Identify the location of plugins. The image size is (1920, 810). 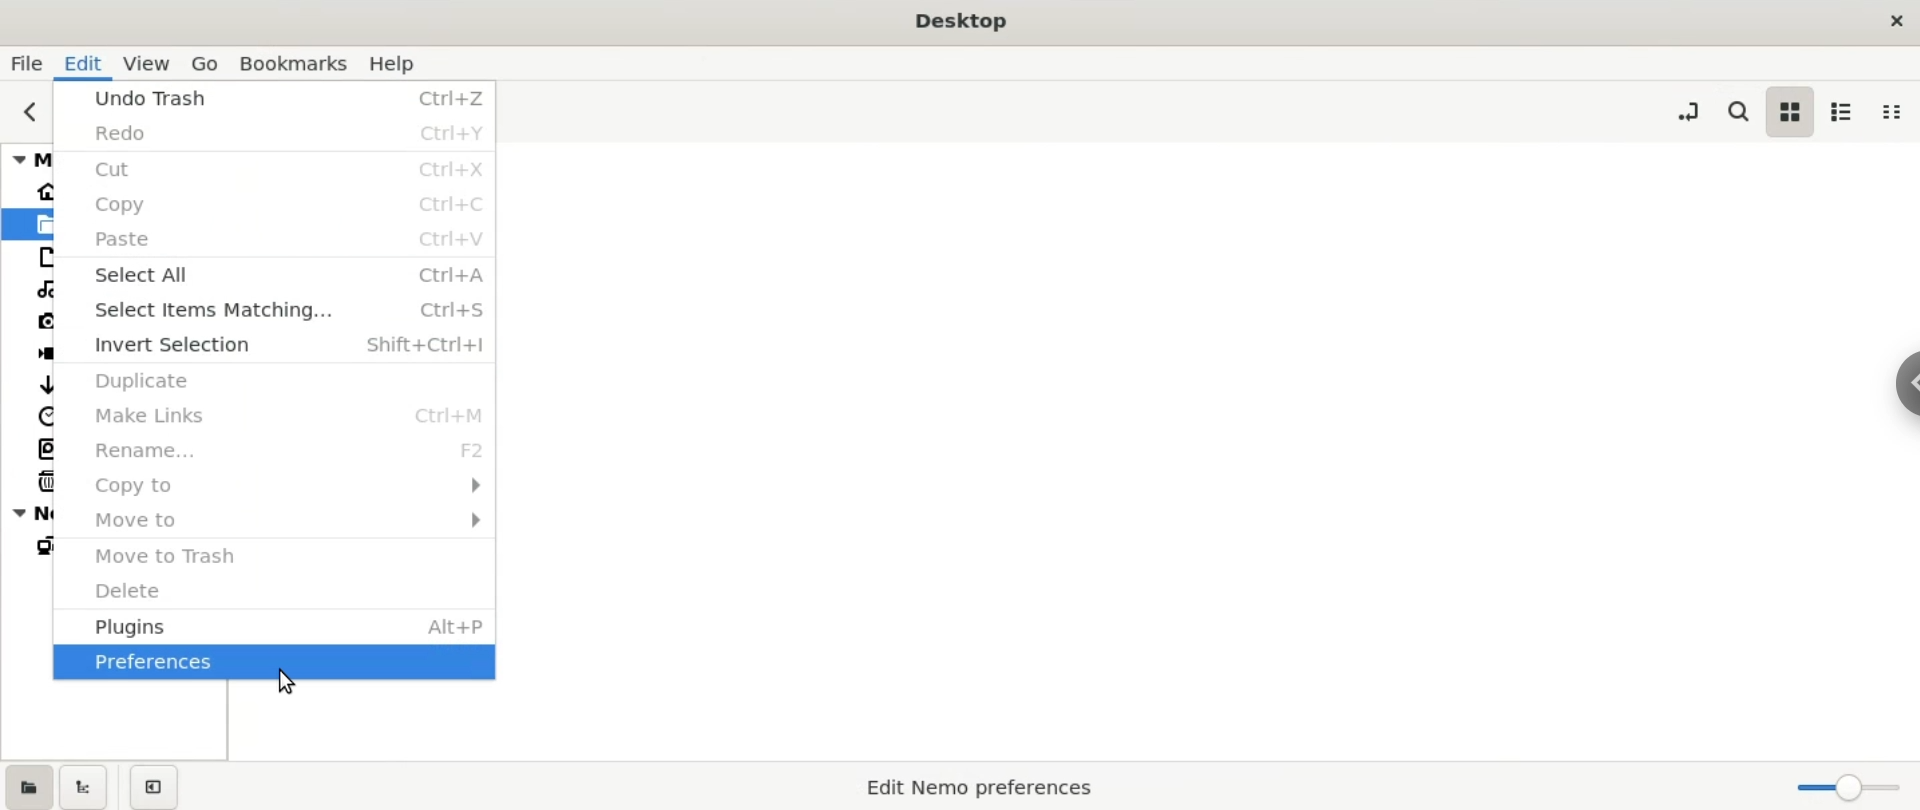
(270, 629).